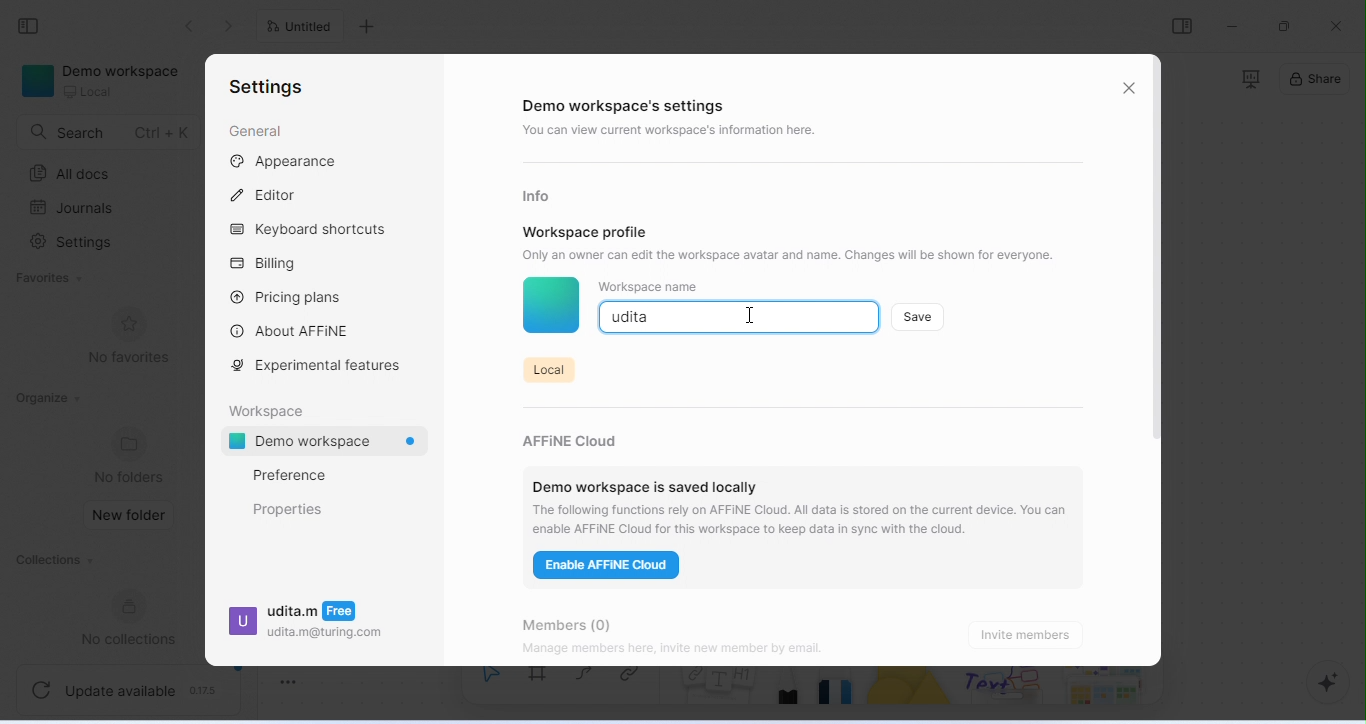 This screenshot has height=724, width=1366. What do you see at coordinates (1336, 26) in the screenshot?
I see `close` at bounding box center [1336, 26].